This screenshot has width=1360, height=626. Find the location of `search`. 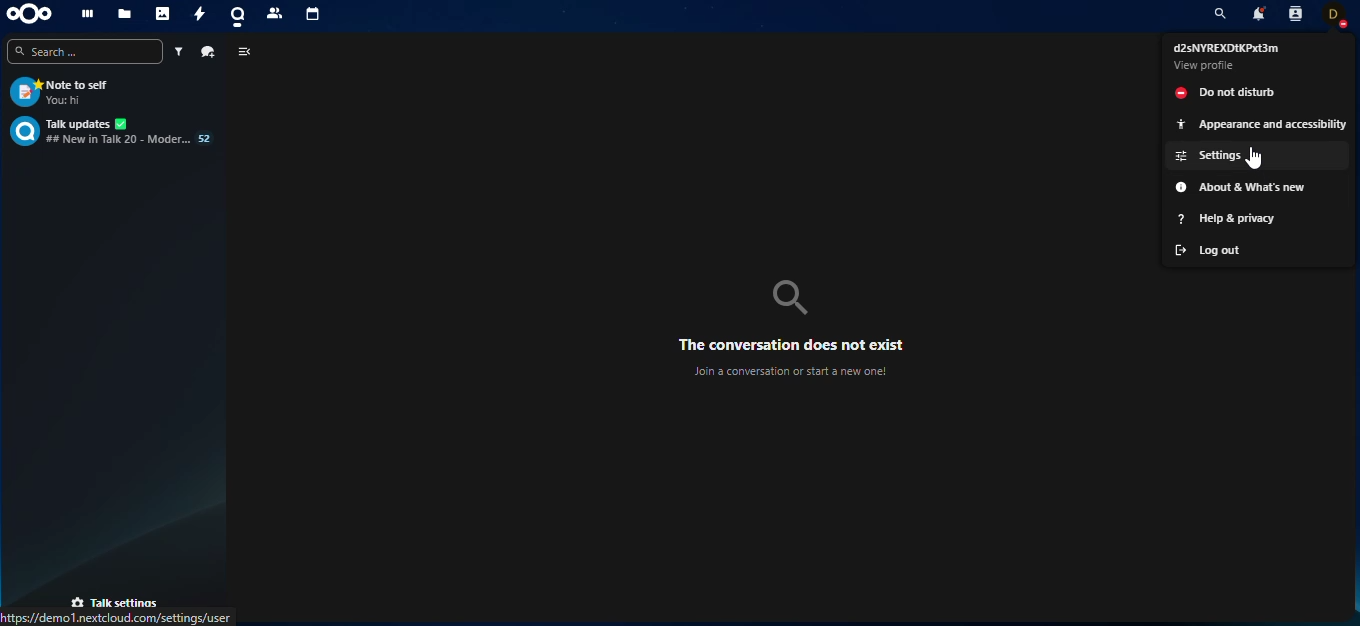

search is located at coordinates (1220, 14).